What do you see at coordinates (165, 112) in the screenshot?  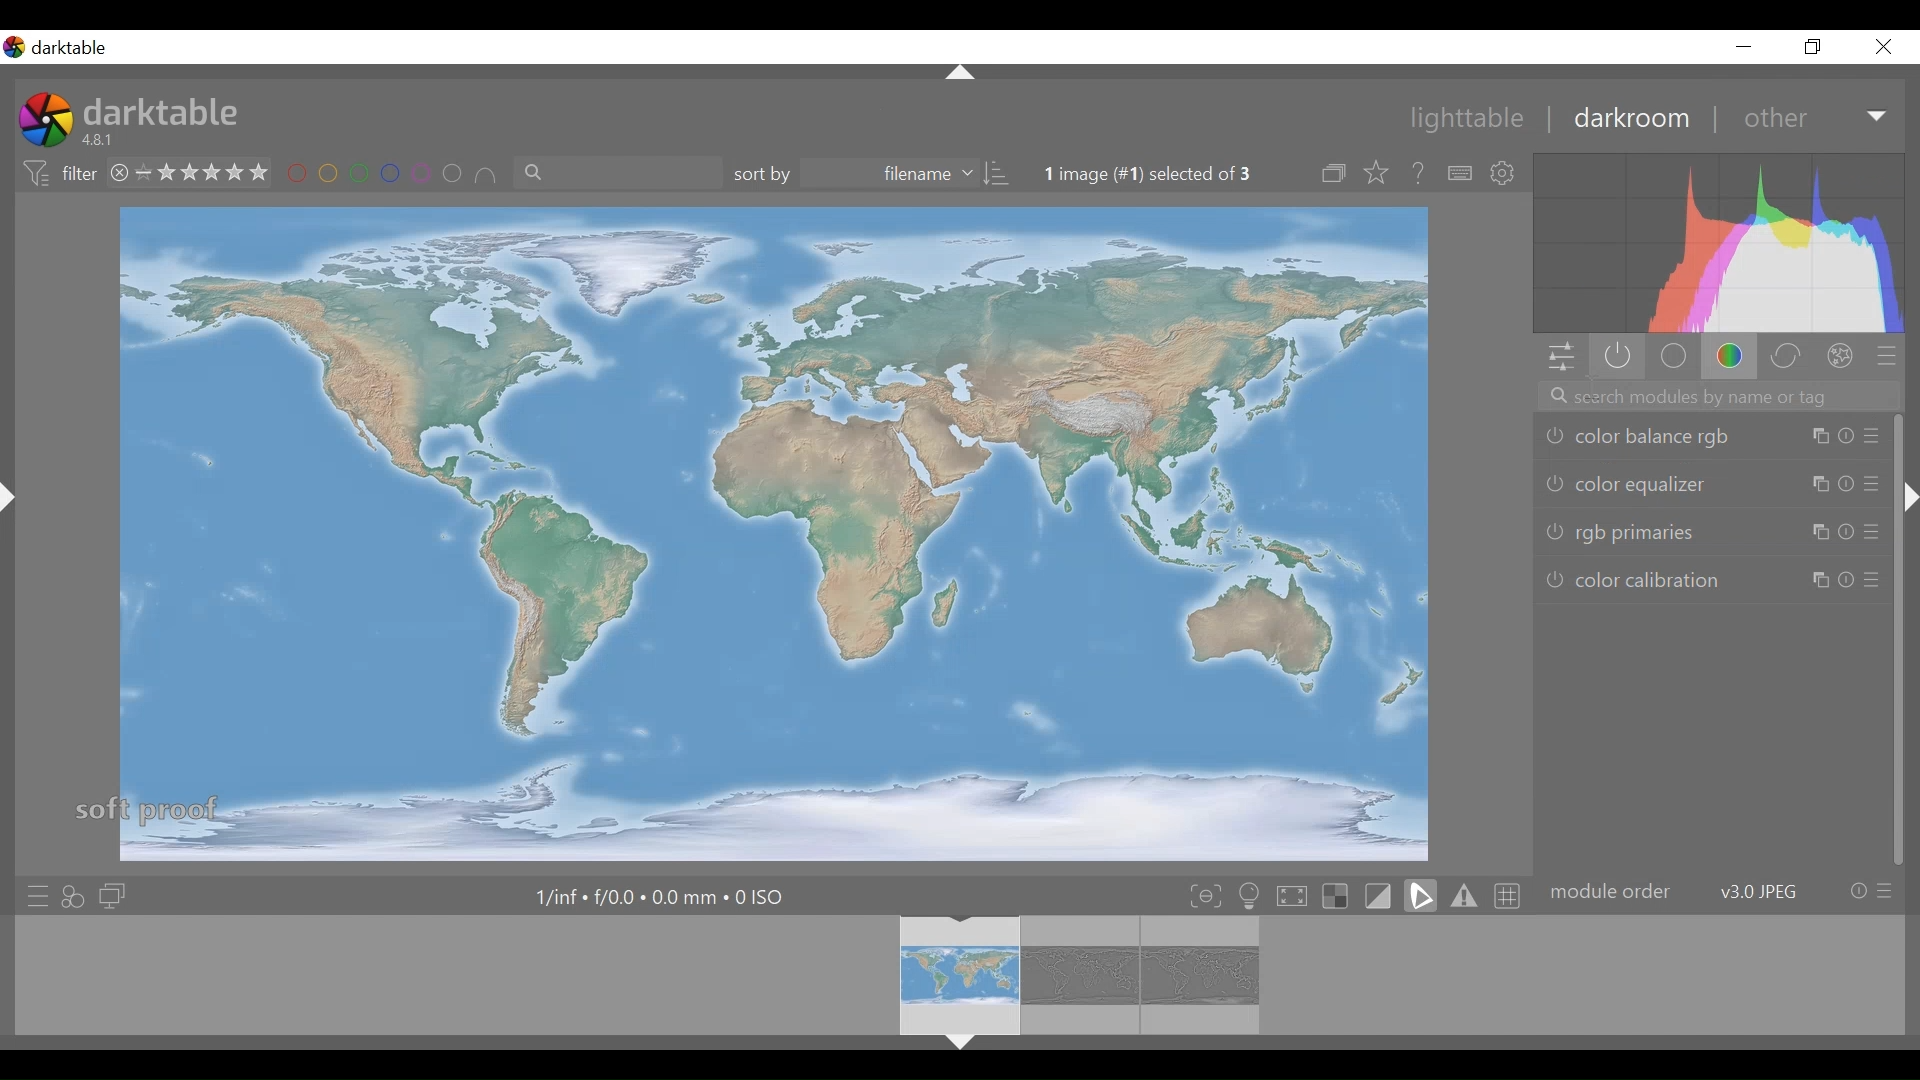 I see `darktable` at bounding box center [165, 112].